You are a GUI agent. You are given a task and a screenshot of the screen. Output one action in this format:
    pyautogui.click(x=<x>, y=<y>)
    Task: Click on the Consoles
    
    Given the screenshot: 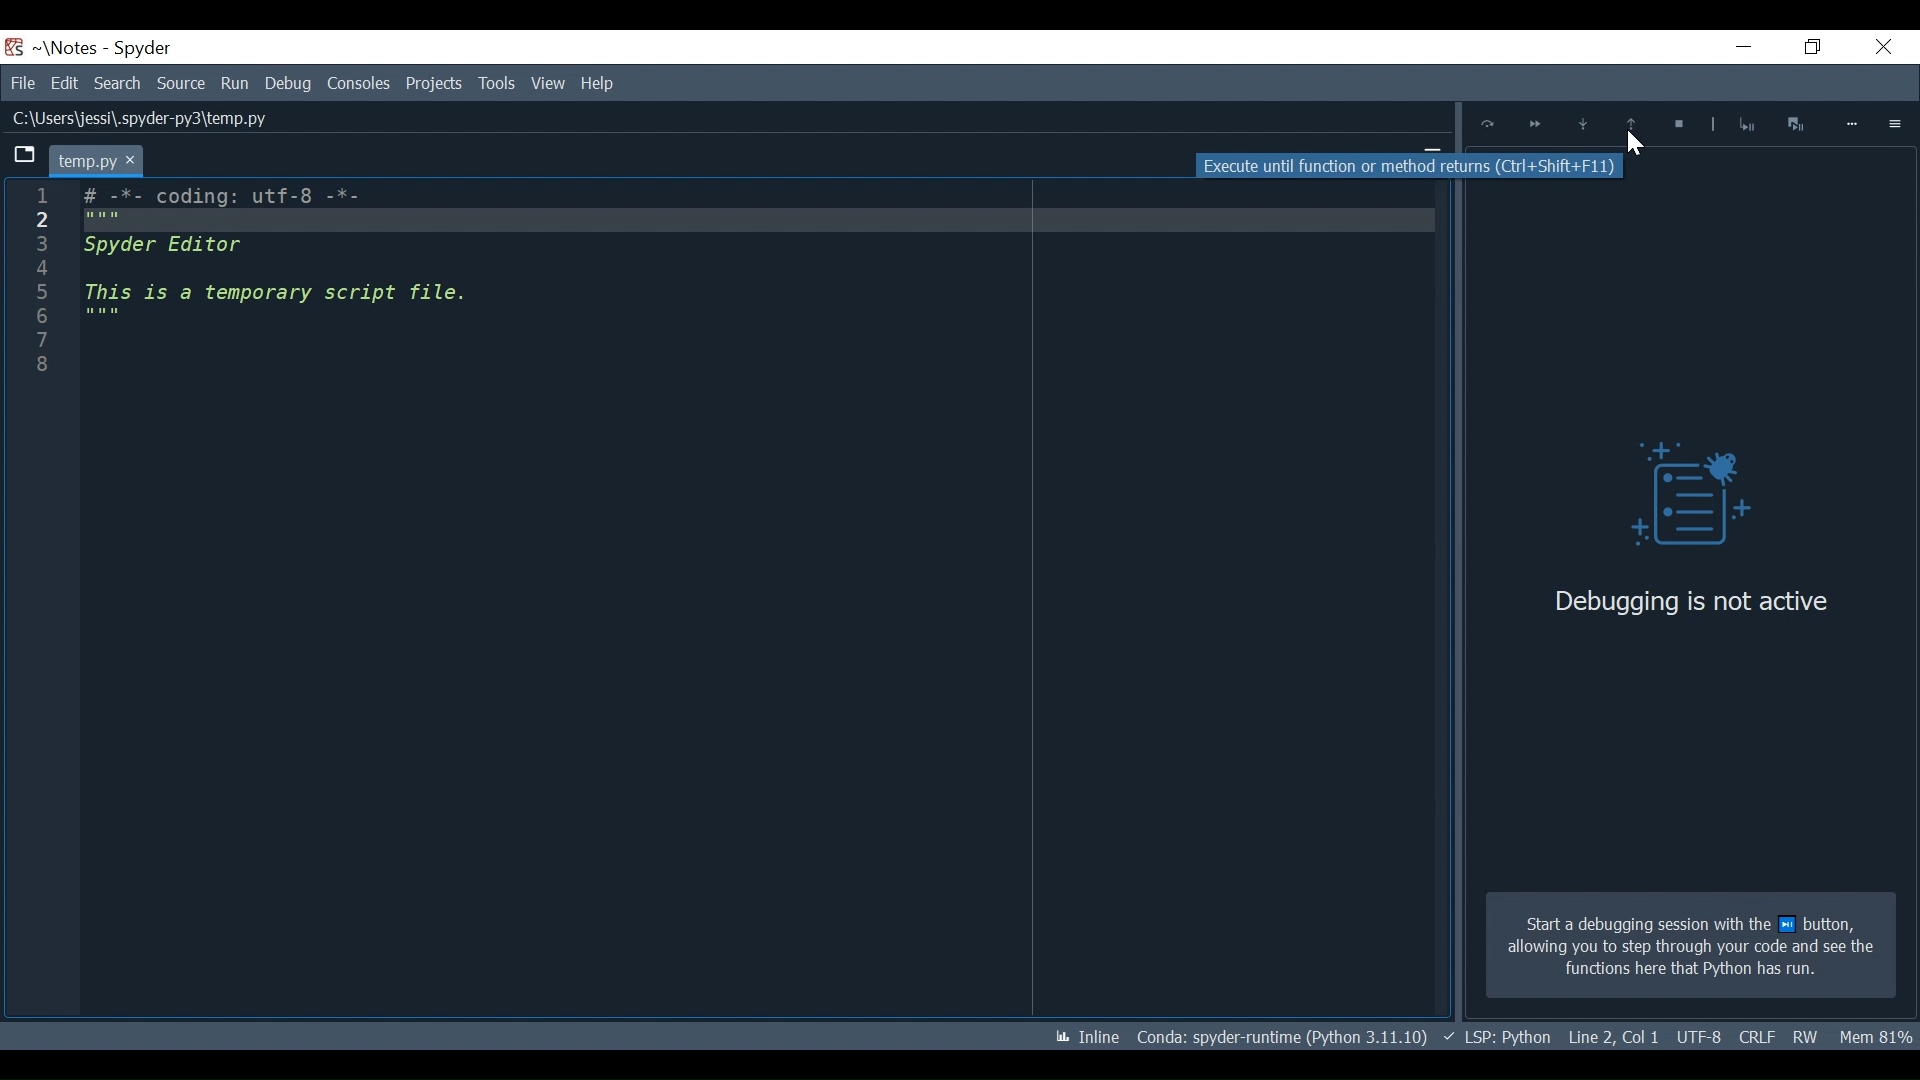 What is the action you would take?
    pyautogui.click(x=358, y=83)
    